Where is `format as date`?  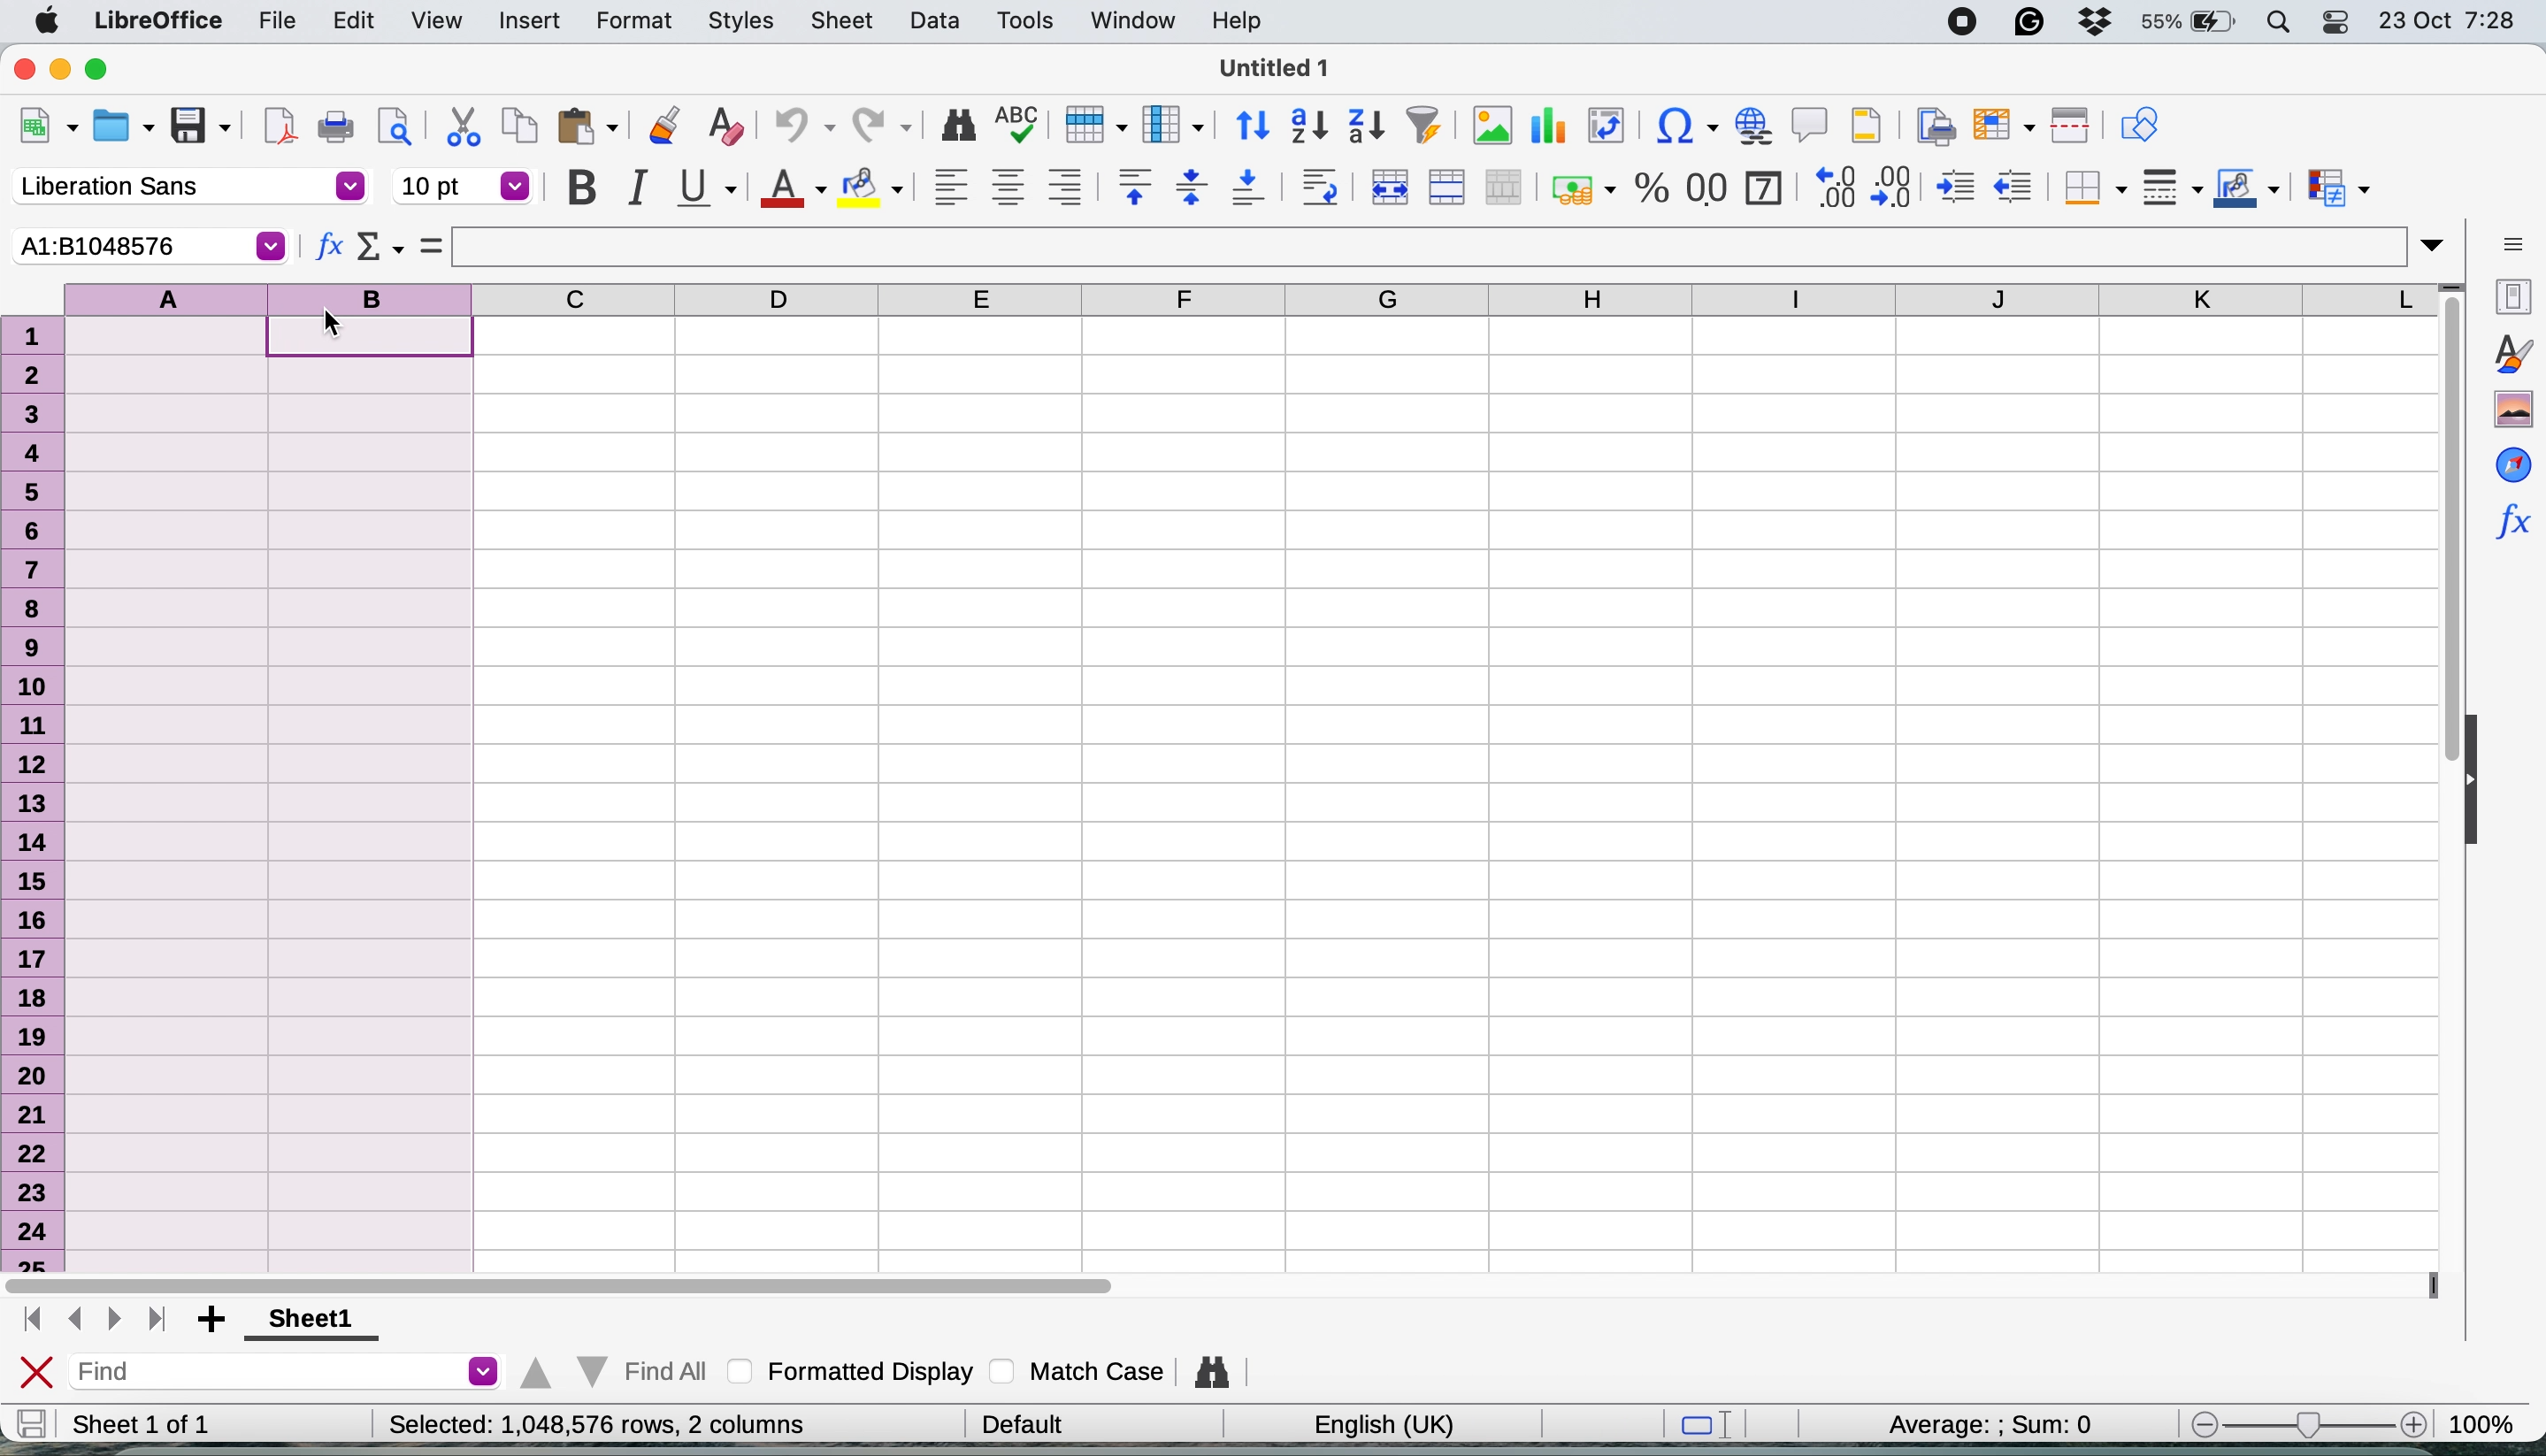 format as date is located at coordinates (1763, 187).